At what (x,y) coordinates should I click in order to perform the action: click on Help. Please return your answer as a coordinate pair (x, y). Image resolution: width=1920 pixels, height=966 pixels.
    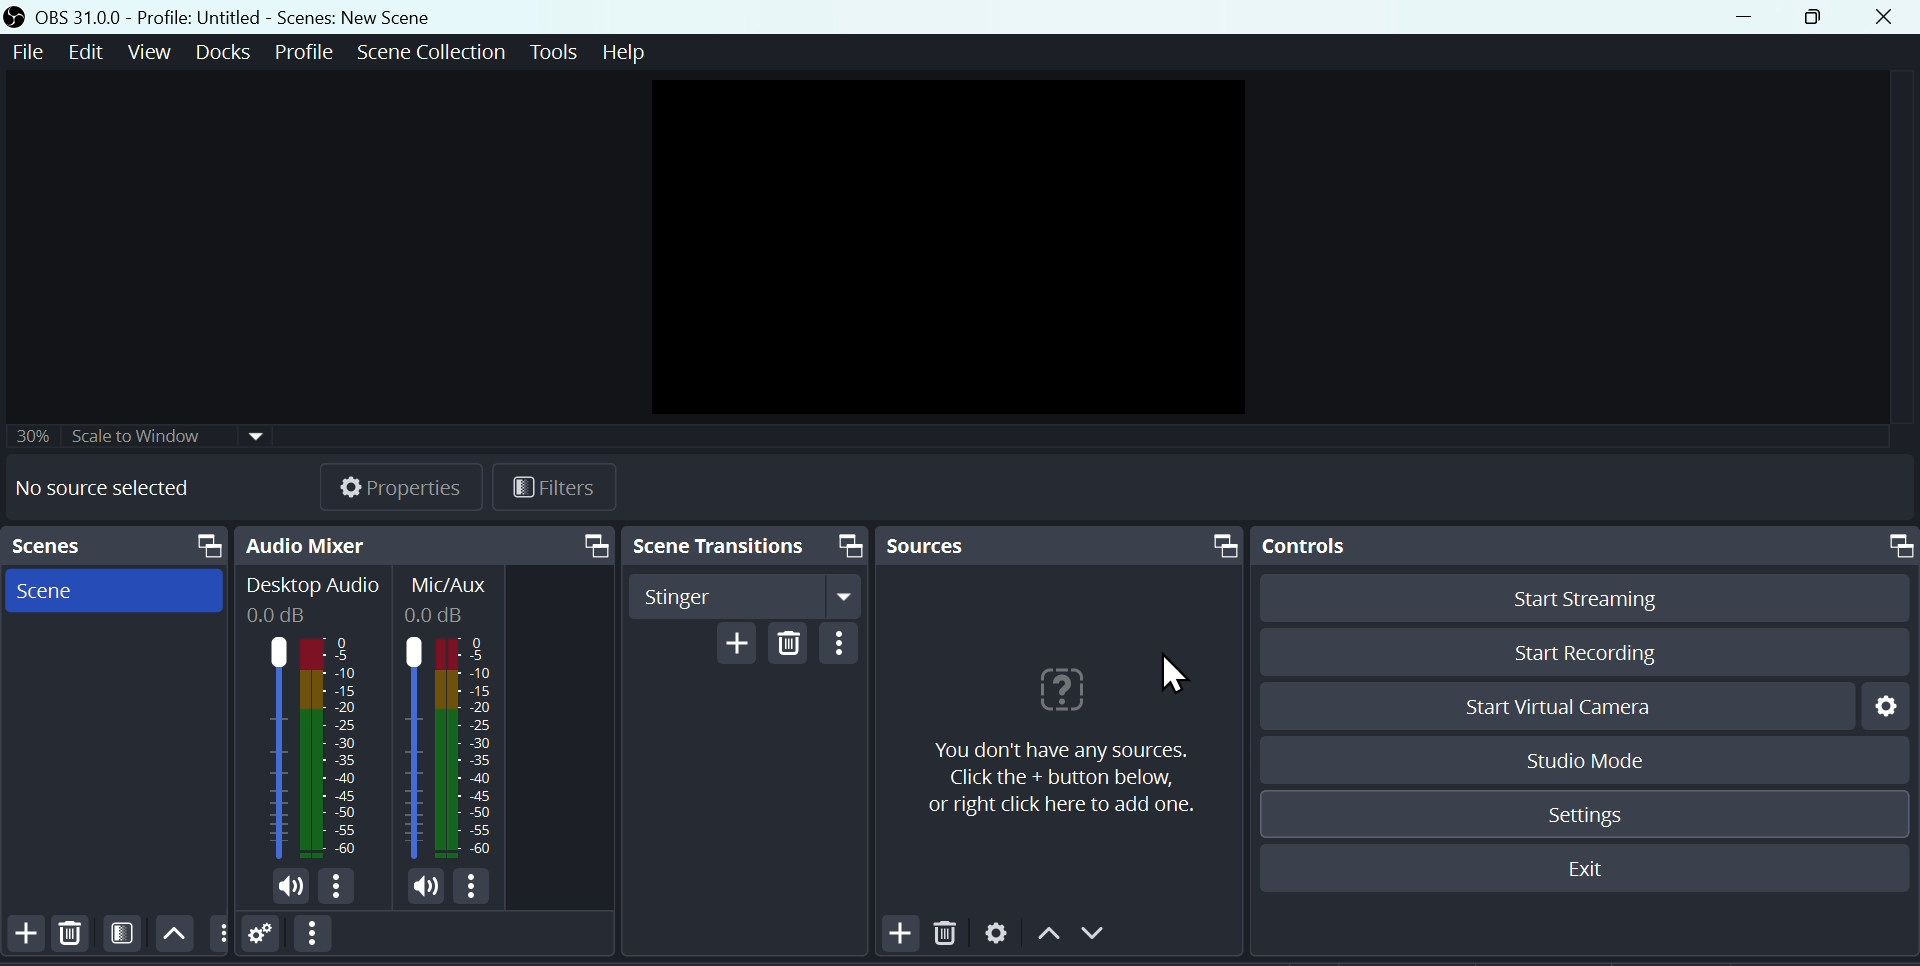
    Looking at the image, I should click on (623, 53).